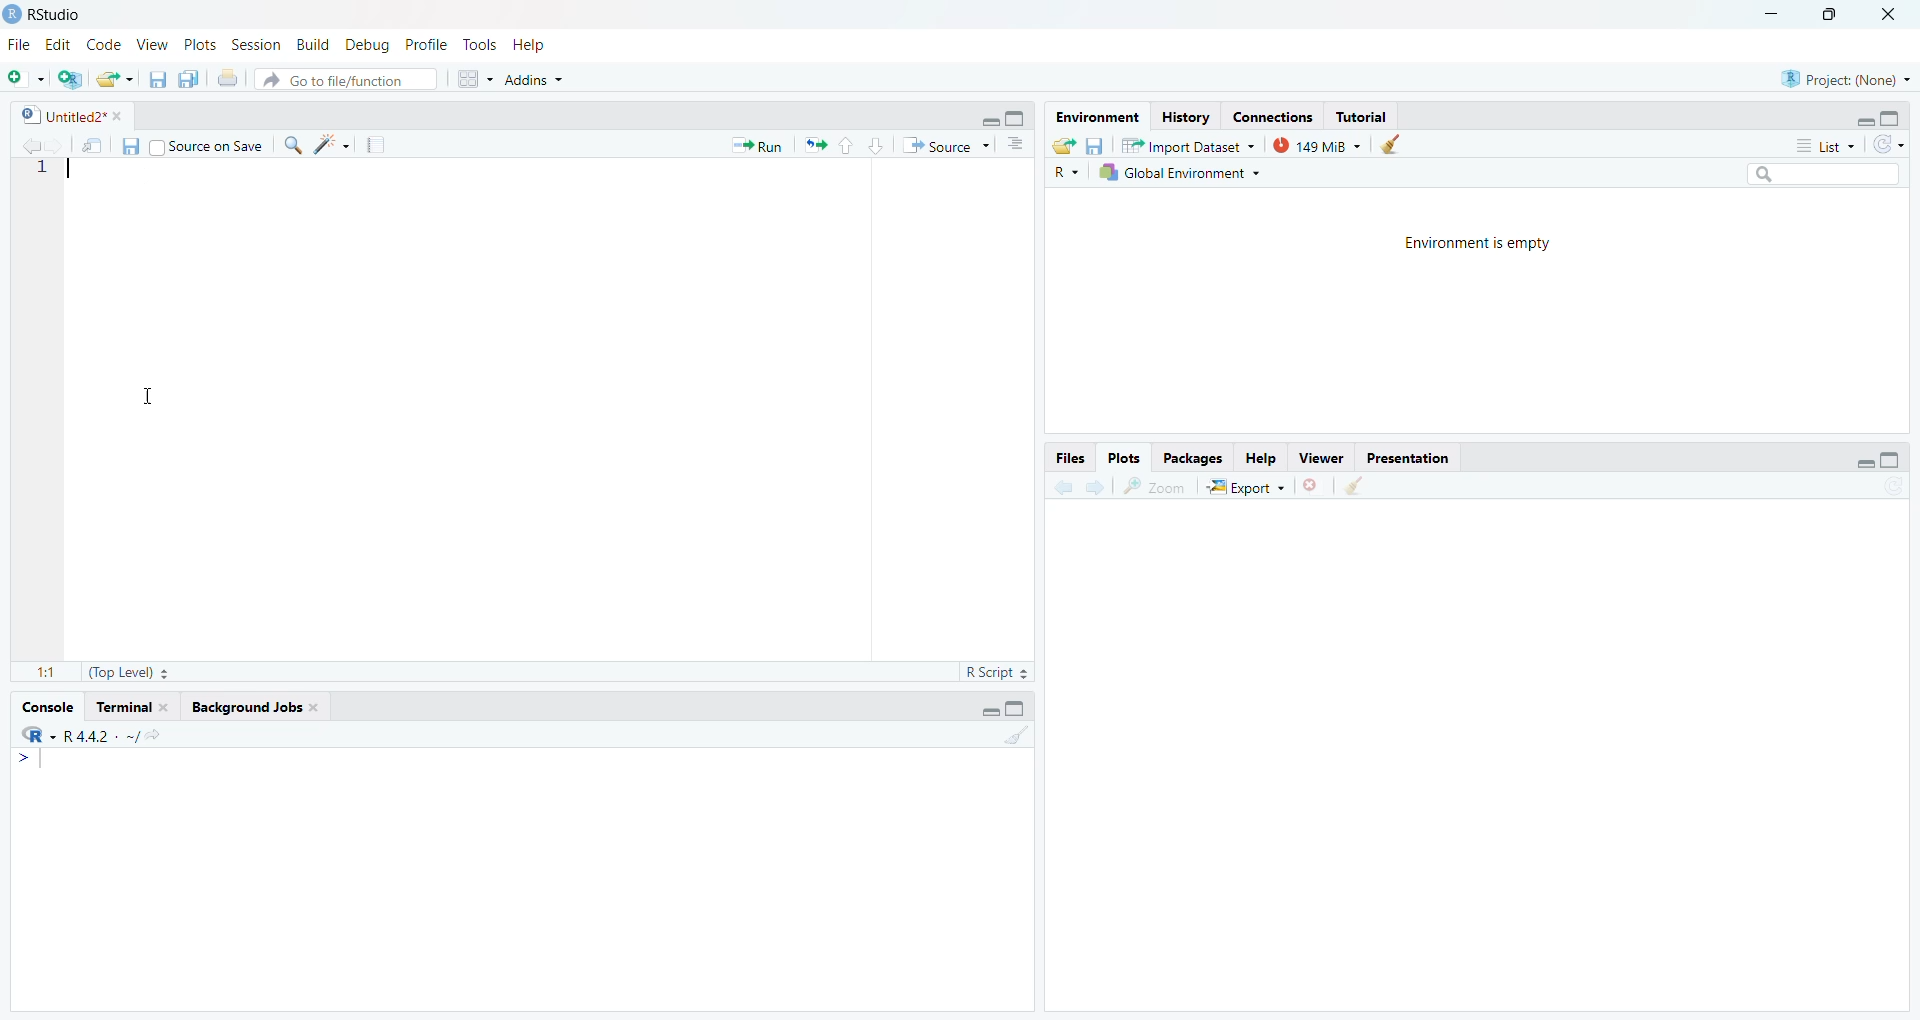 This screenshot has width=1920, height=1020. I want to click on Minimize, so click(1860, 463).